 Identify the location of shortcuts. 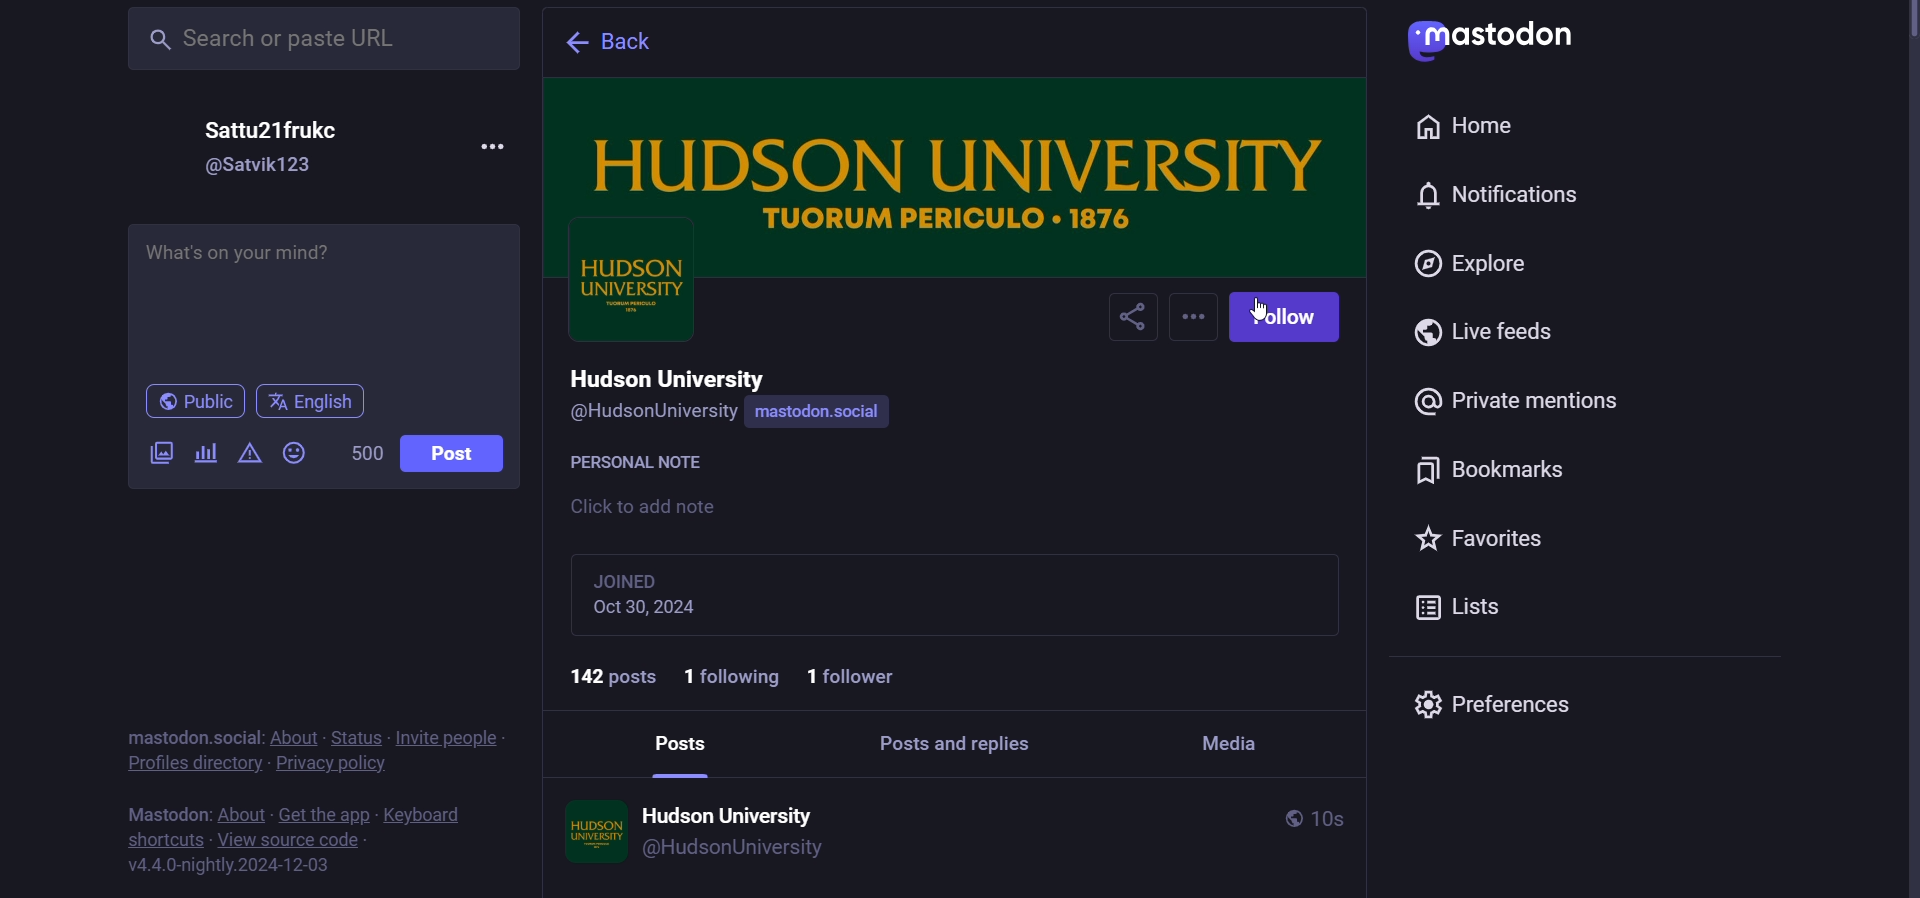
(164, 838).